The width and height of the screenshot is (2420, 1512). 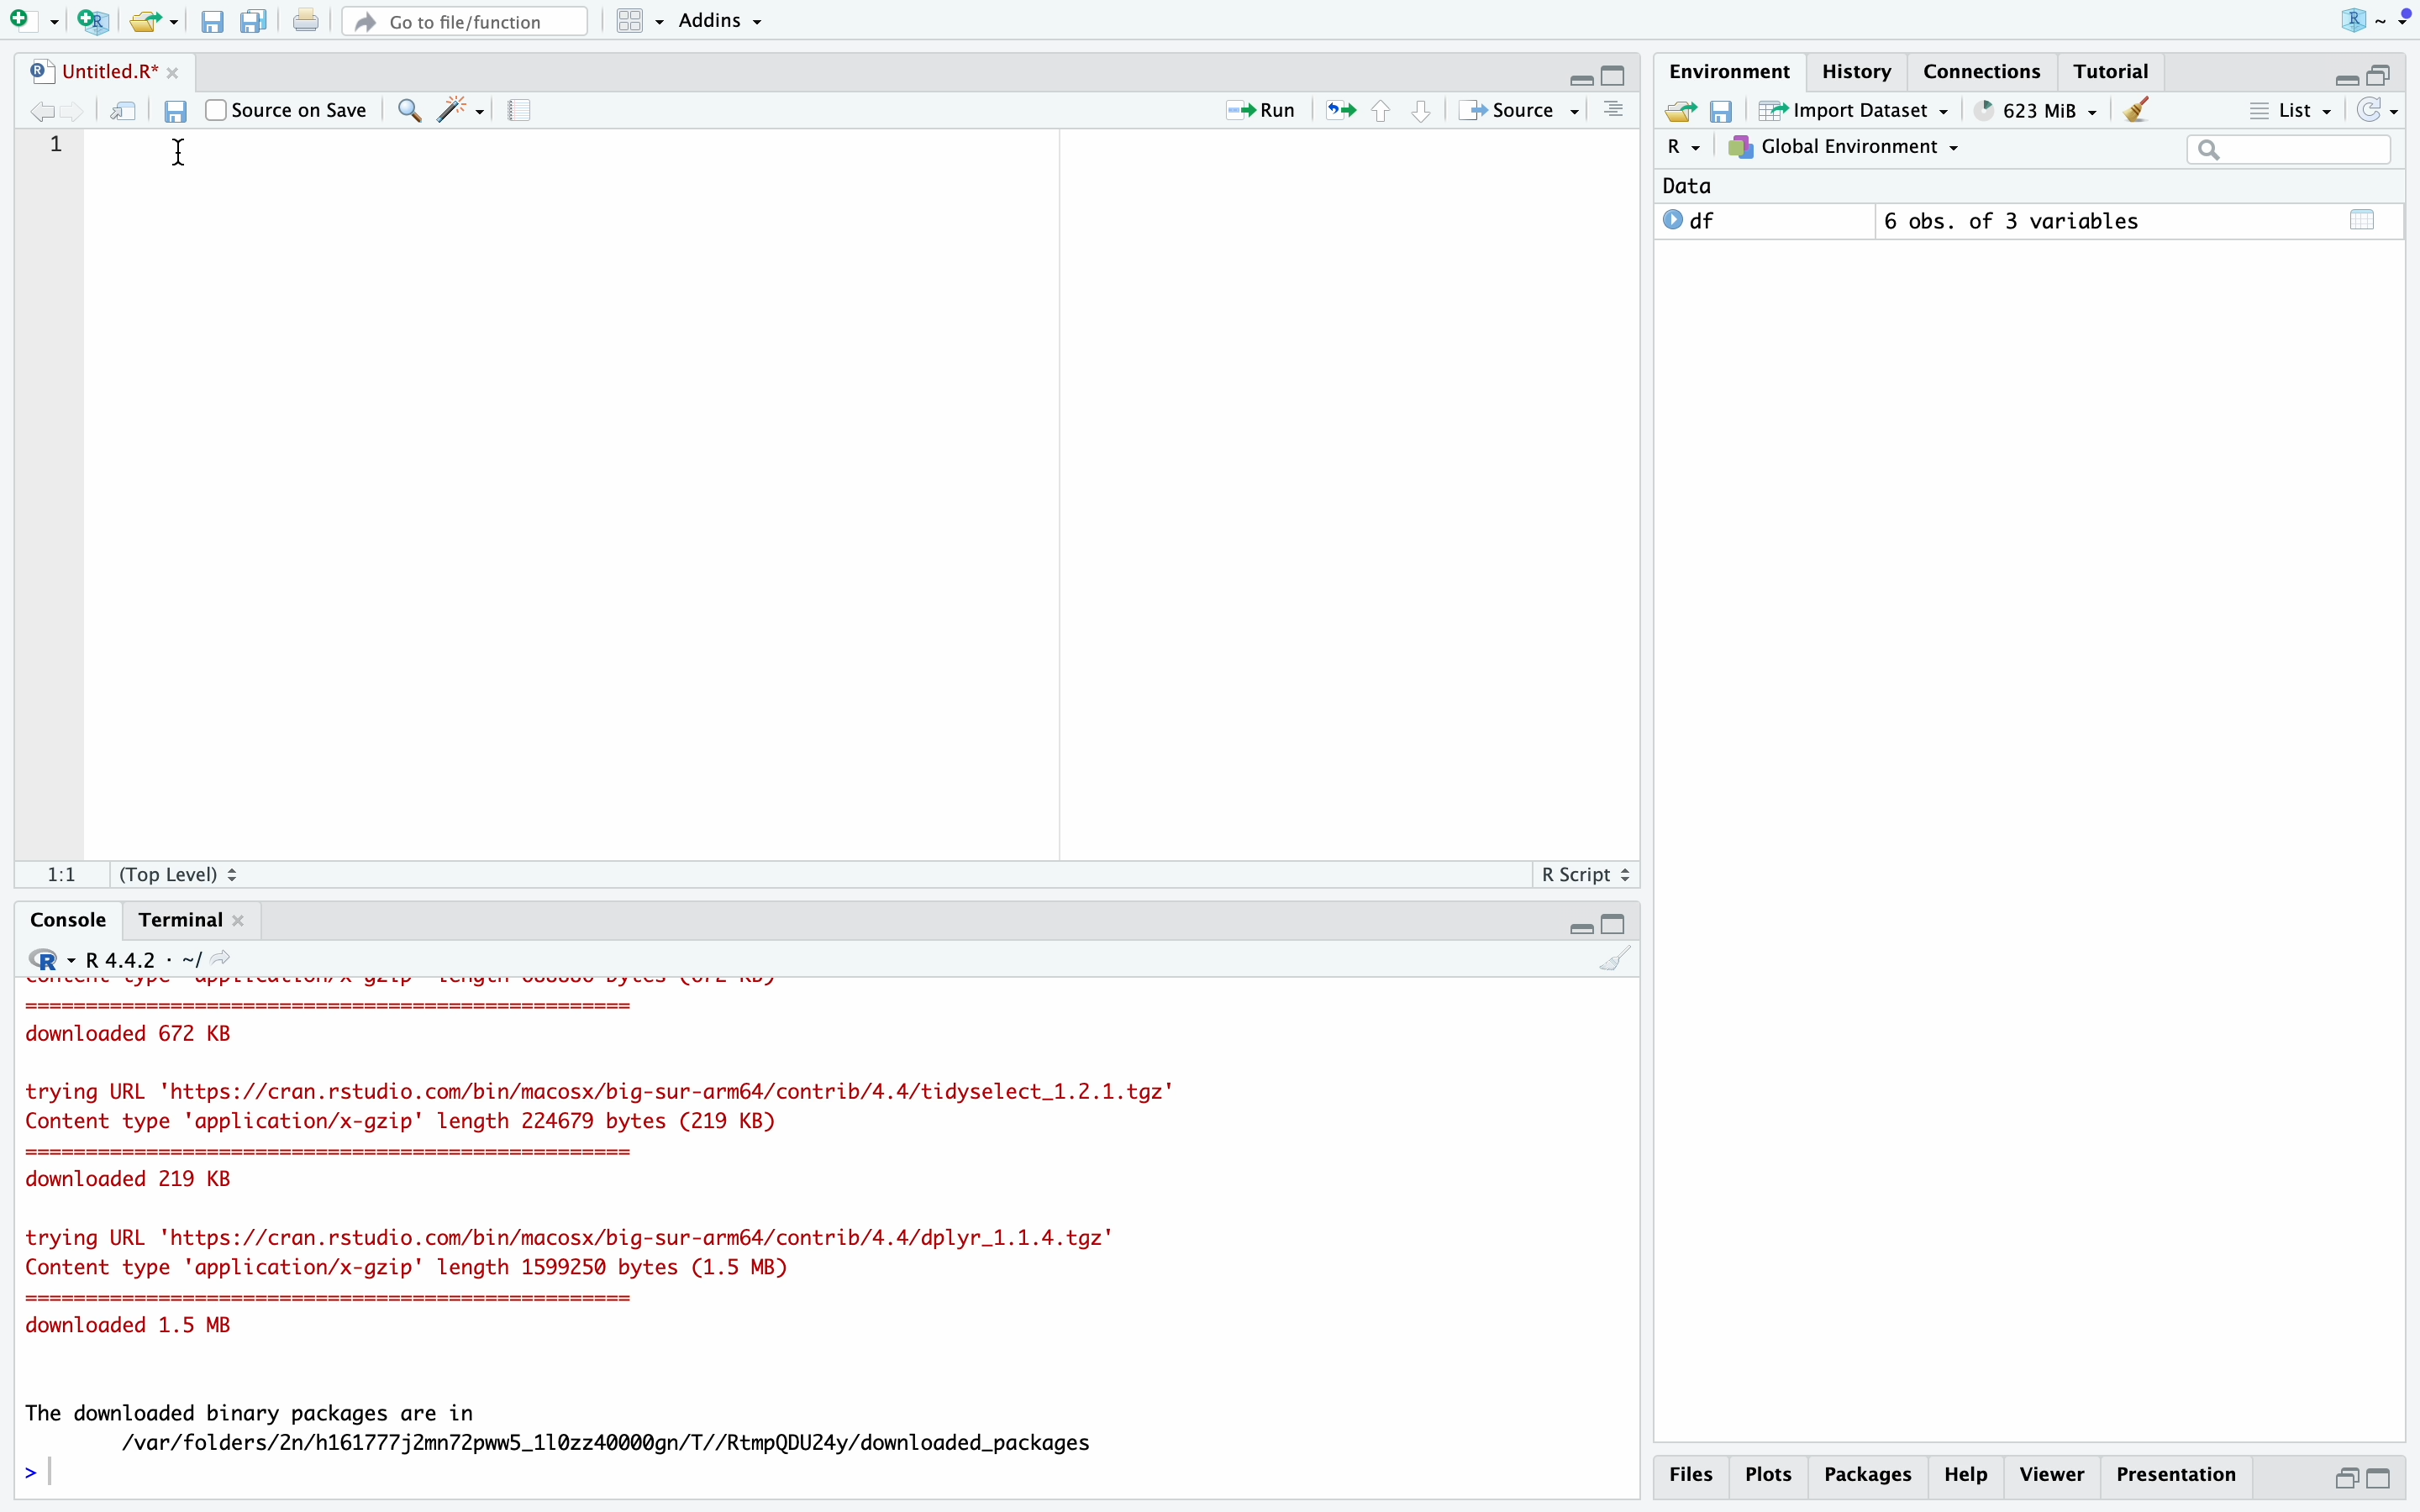 What do you see at coordinates (177, 111) in the screenshot?
I see `Save` at bounding box center [177, 111].